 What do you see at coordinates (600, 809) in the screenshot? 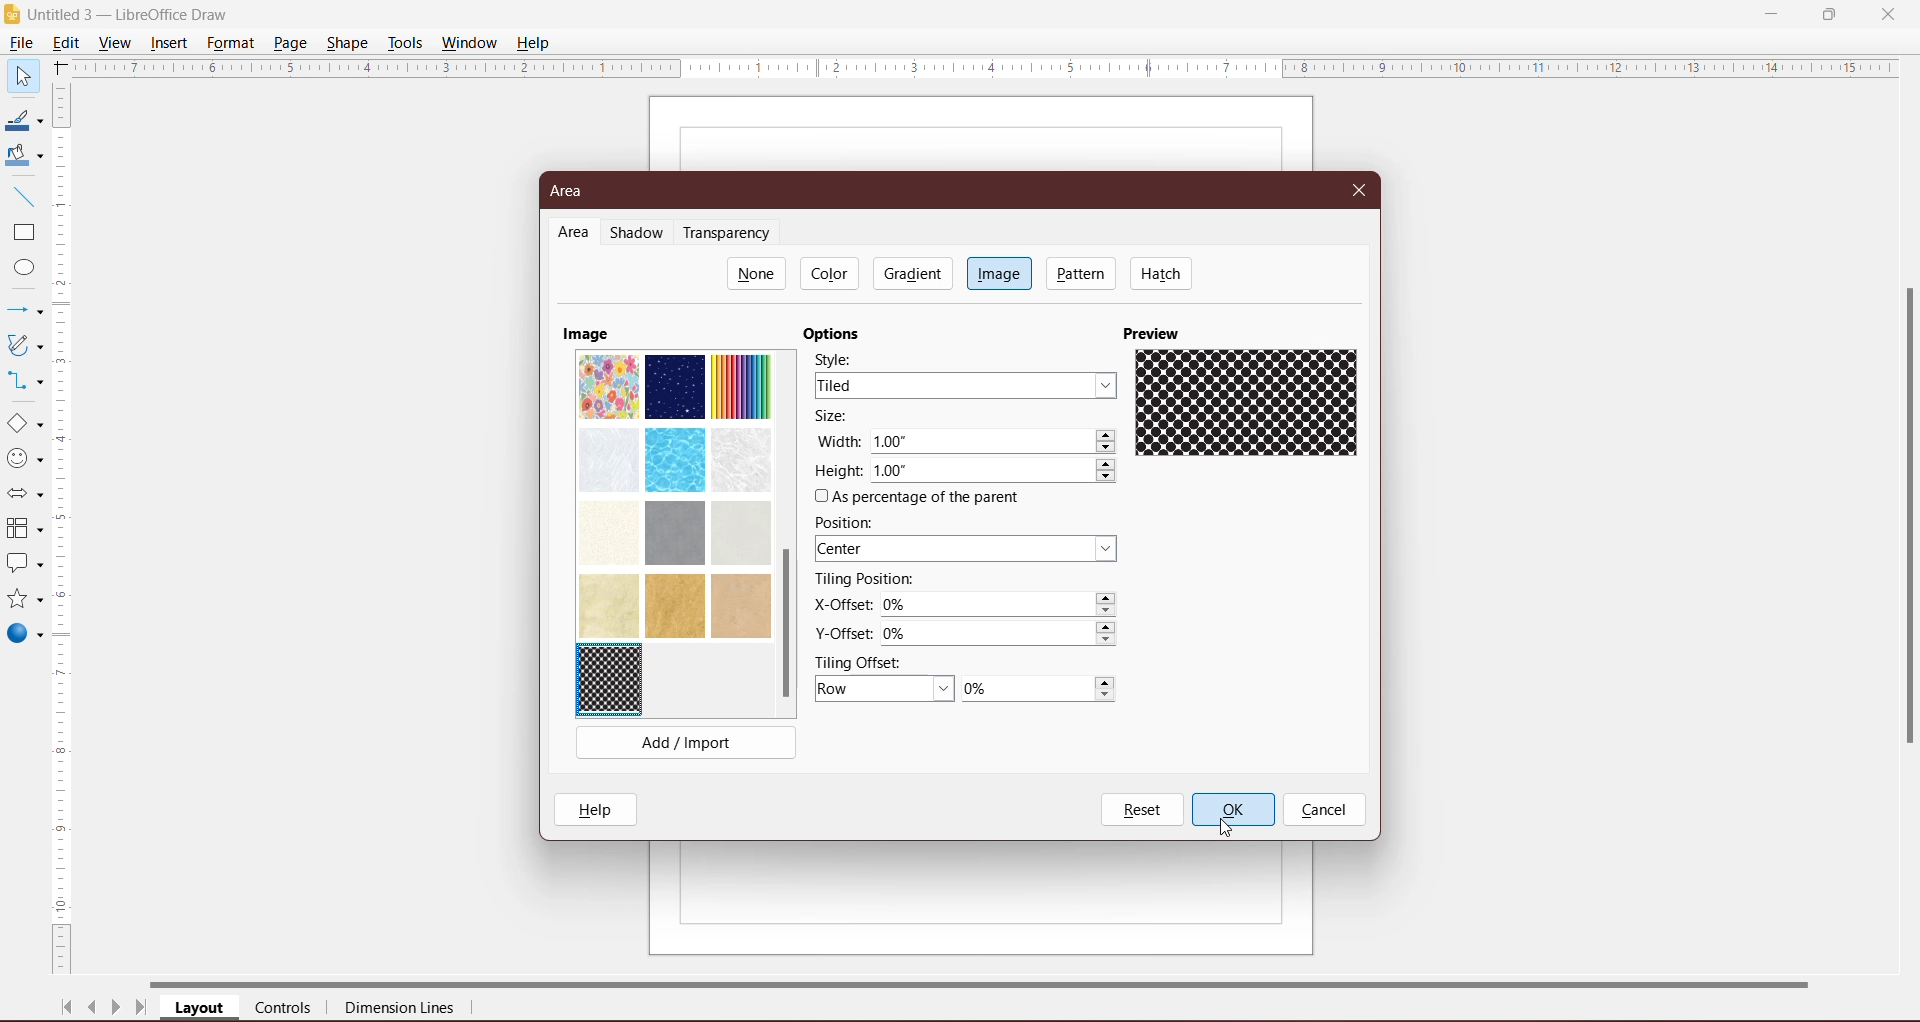
I see `Help` at bounding box center [600, 809].